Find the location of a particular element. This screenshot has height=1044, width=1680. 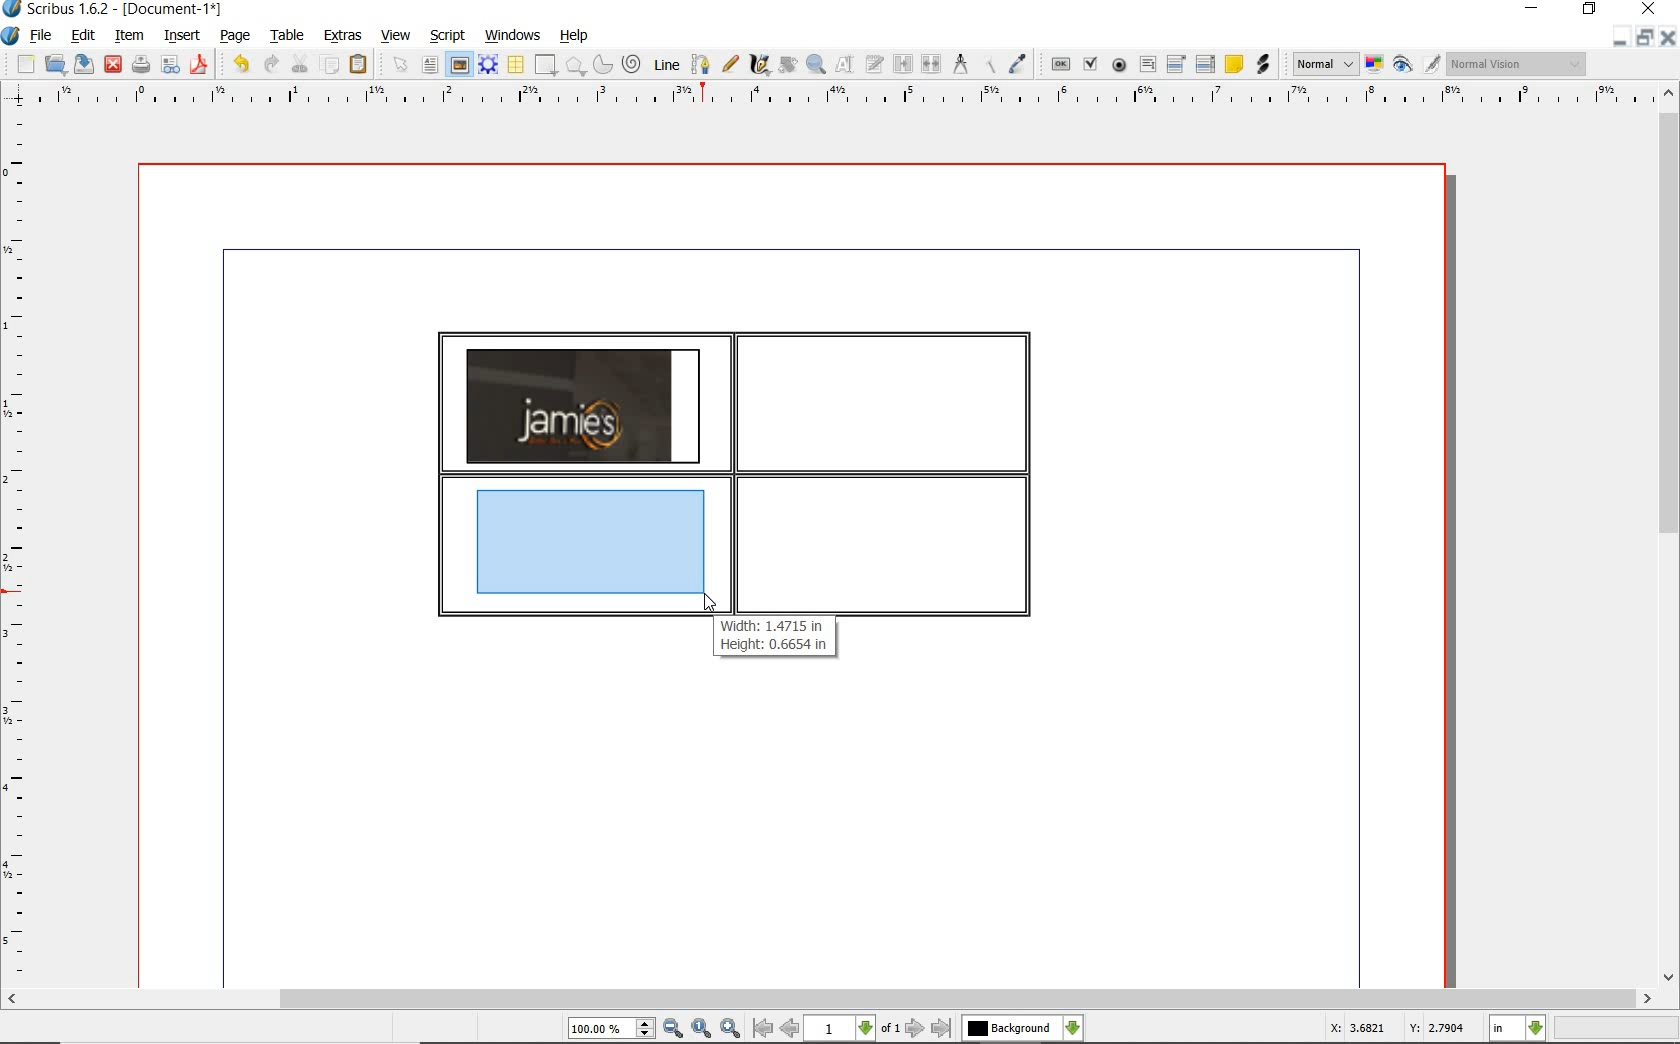

file is located at coordinates (42, 37).